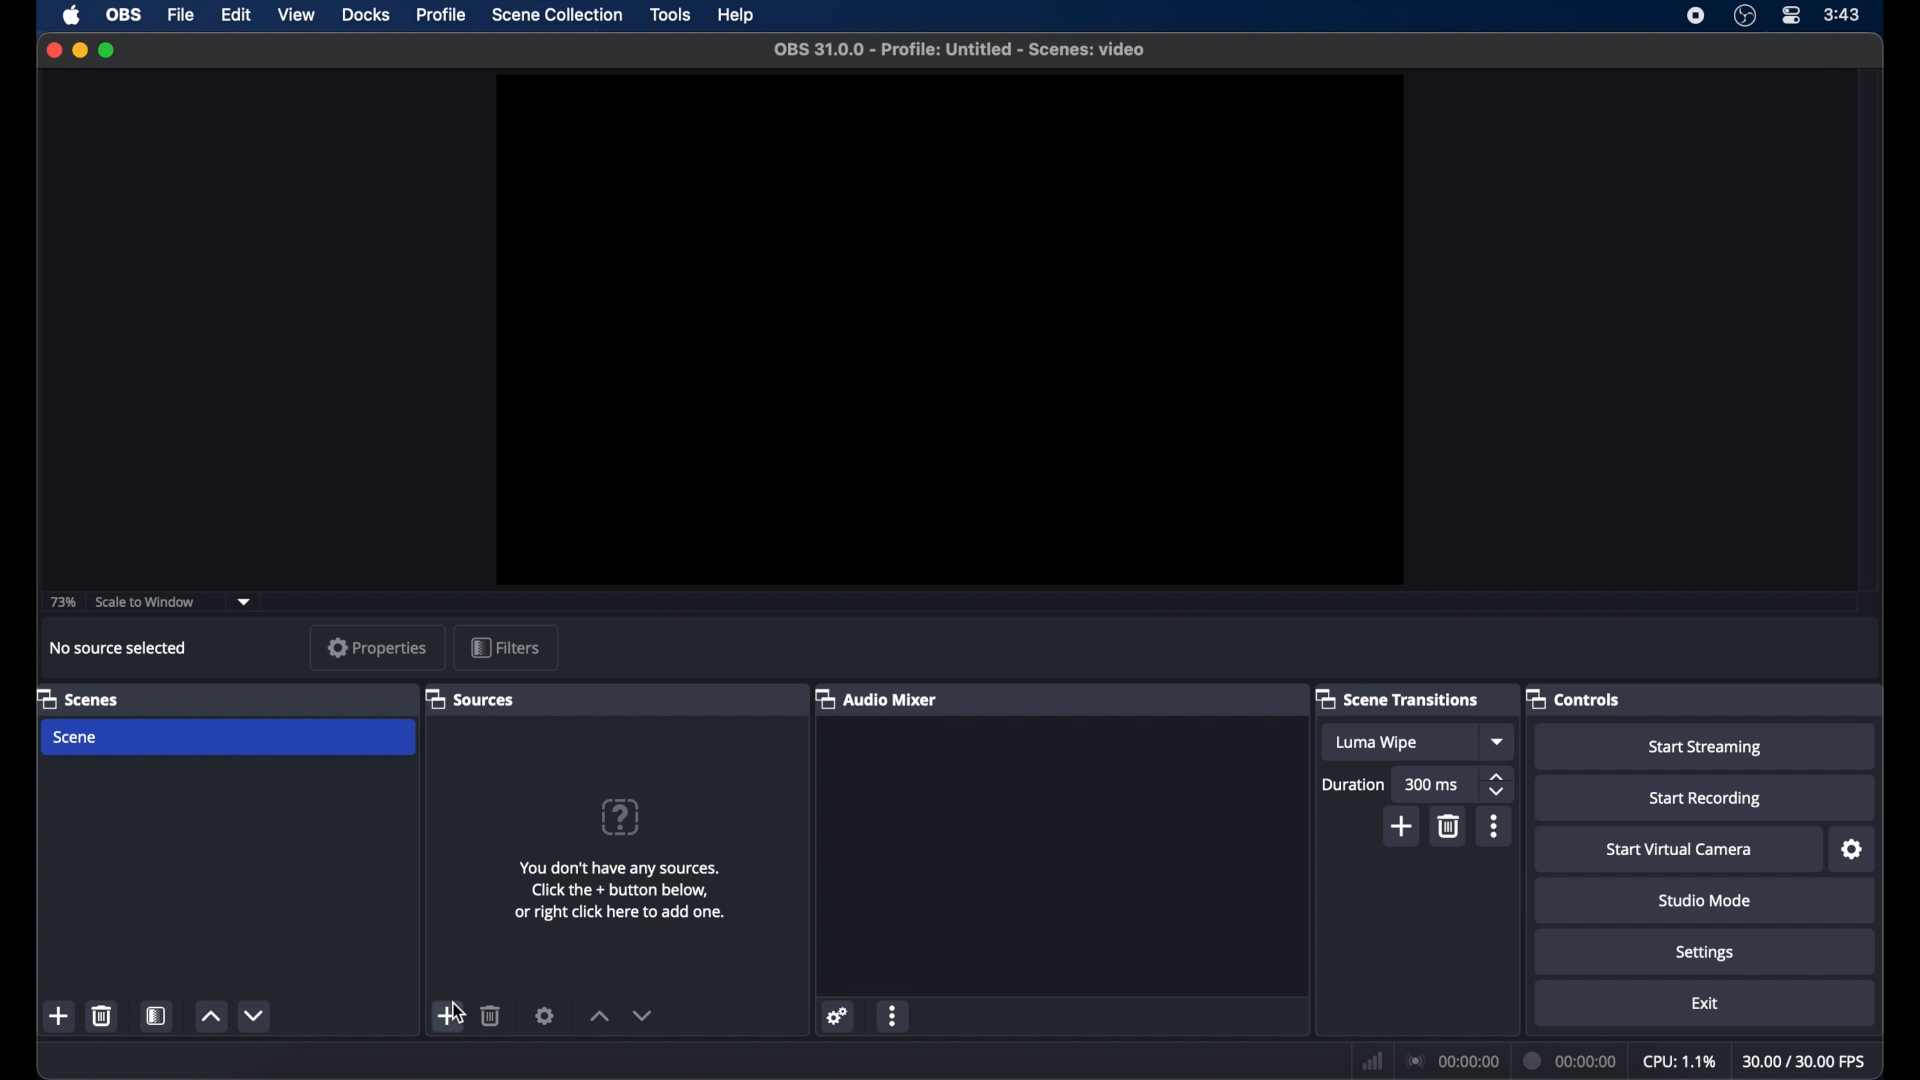 The height and width of the screenshot is (1080, 1920). Describe the element at coordinates (1499, 741) in the screenshot. I see `dropdown` at that location.